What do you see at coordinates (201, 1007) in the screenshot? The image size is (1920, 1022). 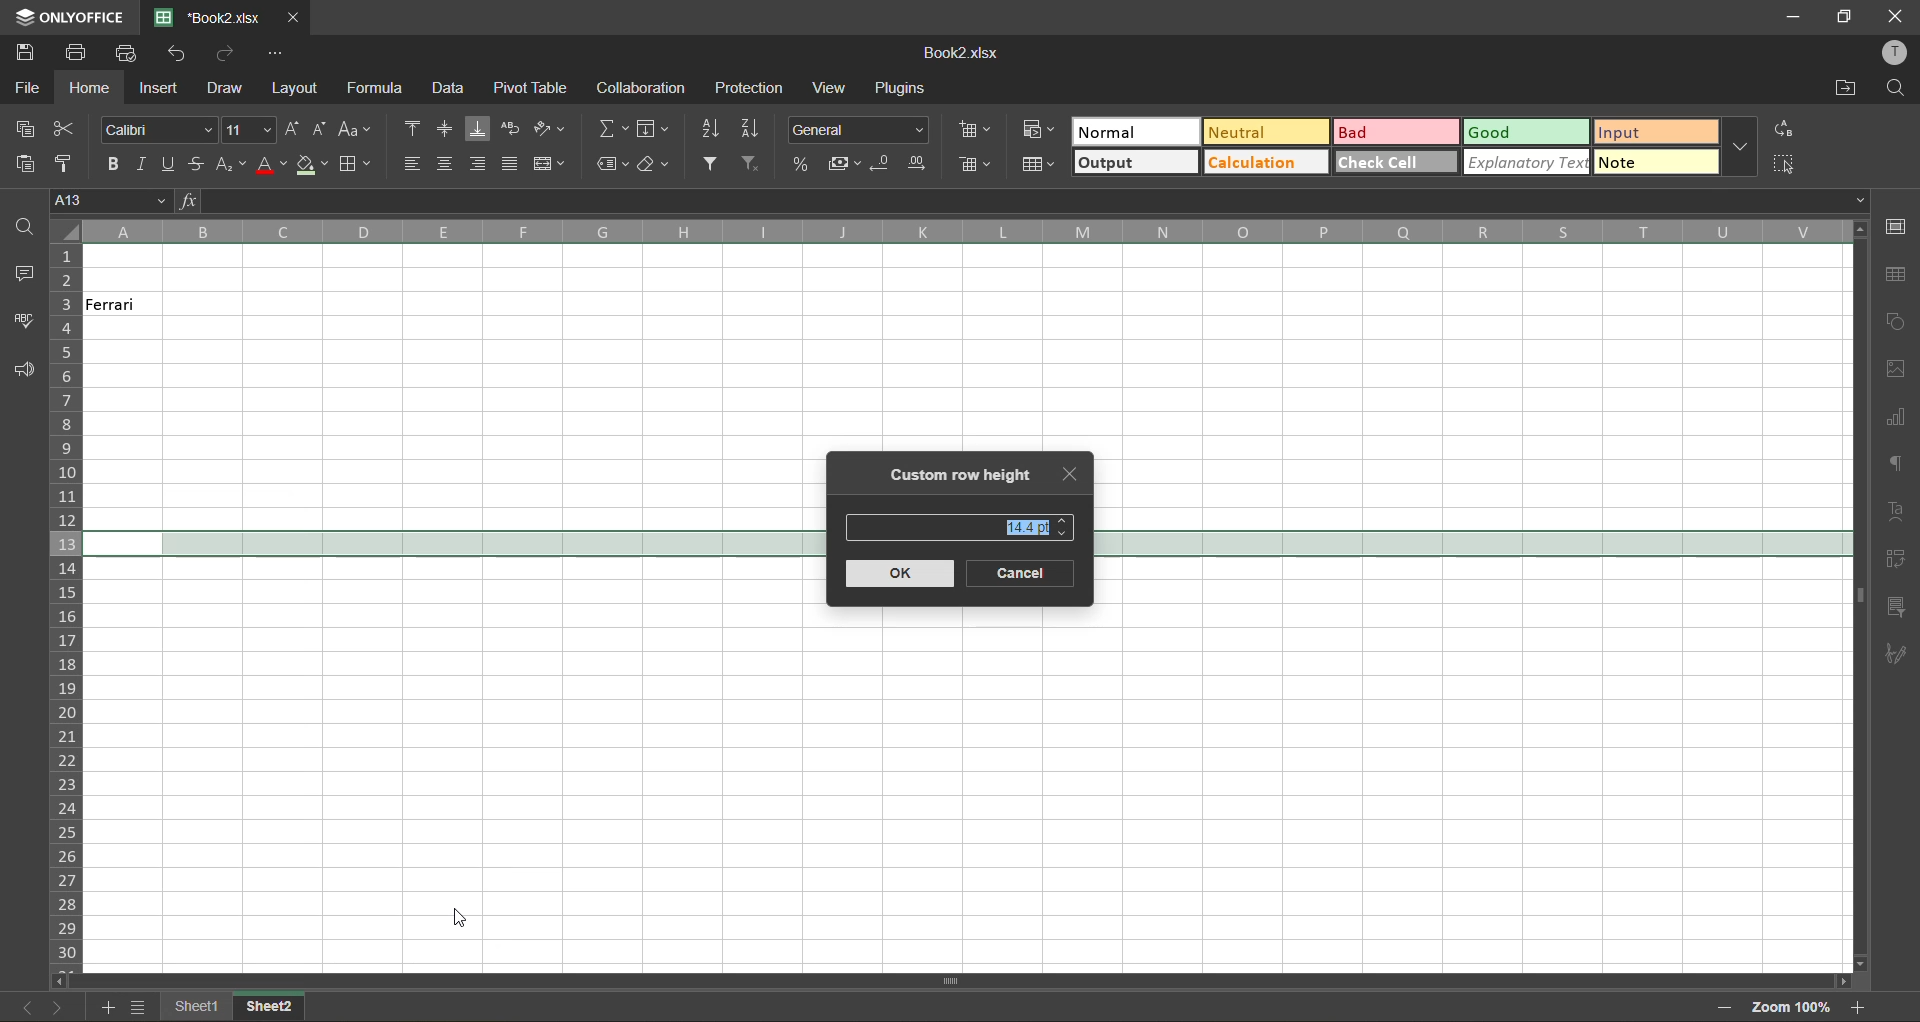 I see `sheet names` at bounding box center [201, 1007].